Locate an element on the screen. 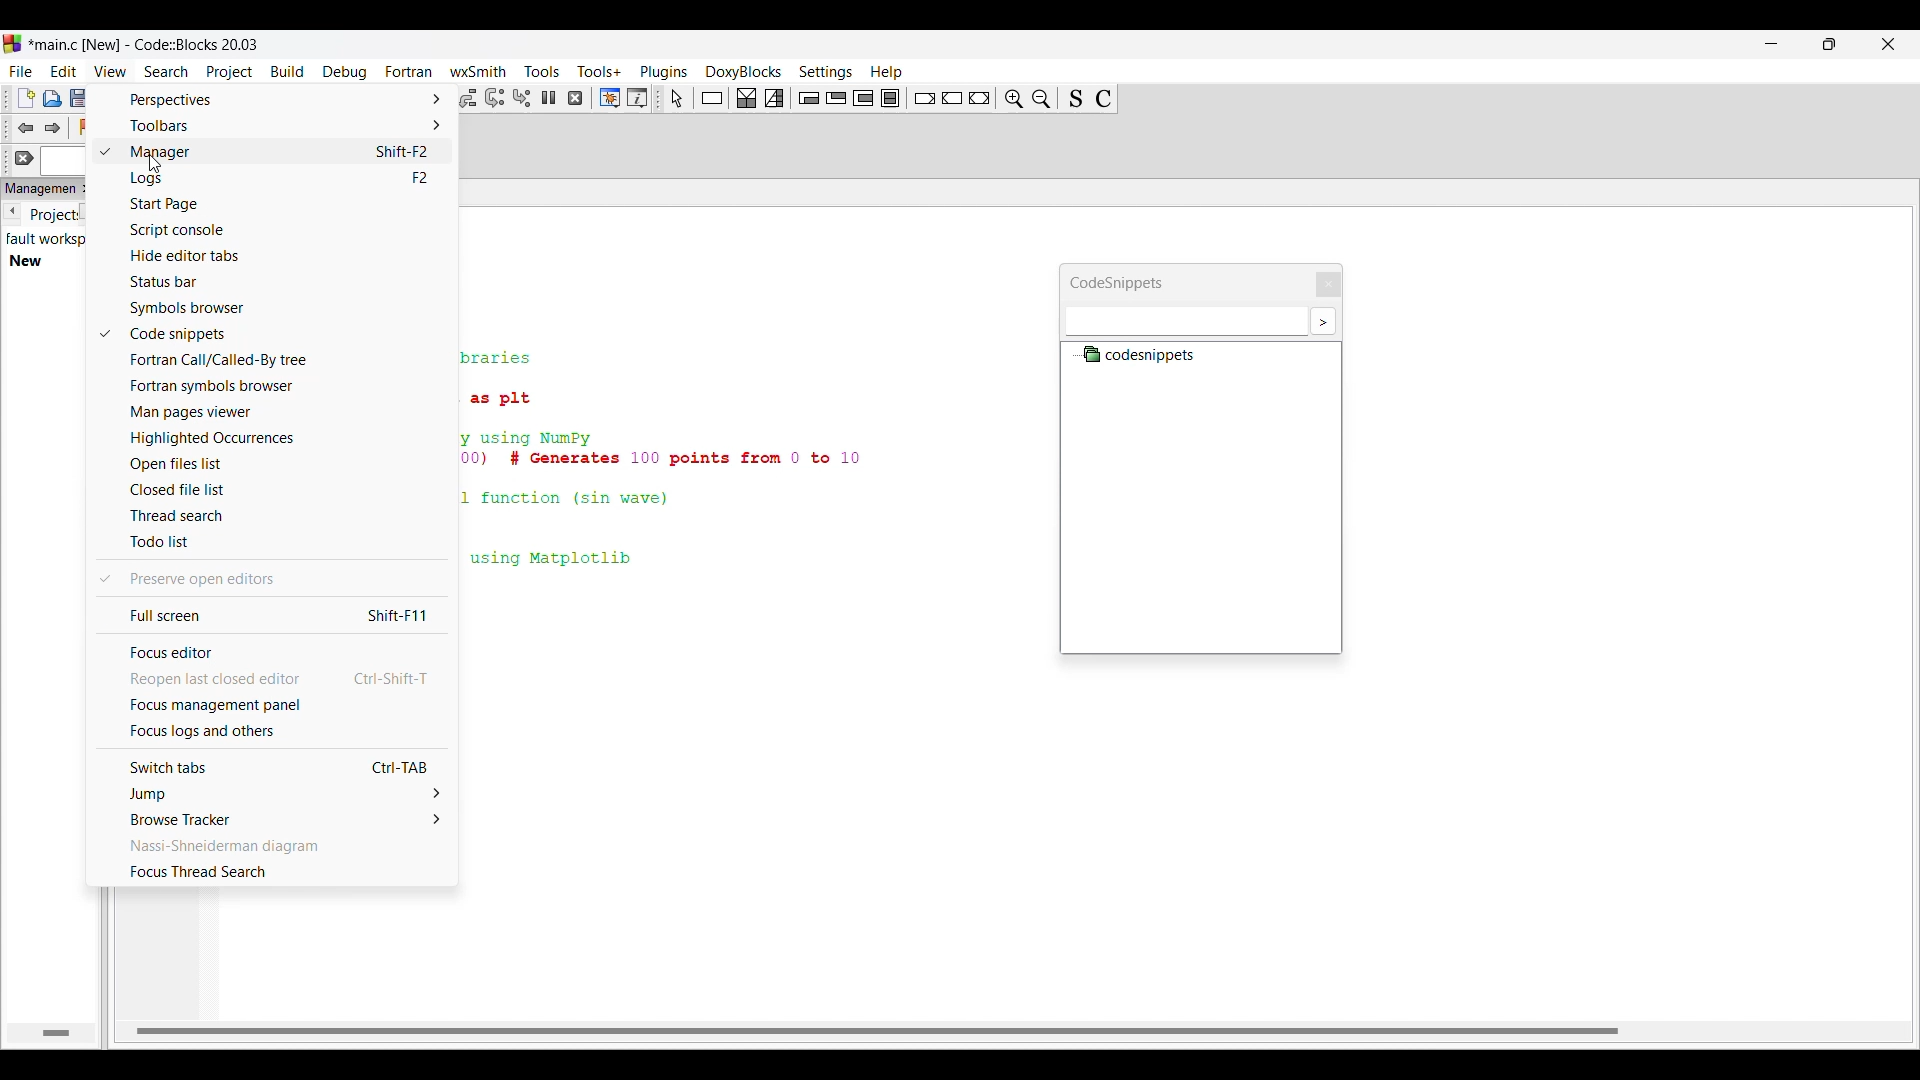 This screenshot has width=1920, height=1080. Help menu is located at coordinates (886, 72).